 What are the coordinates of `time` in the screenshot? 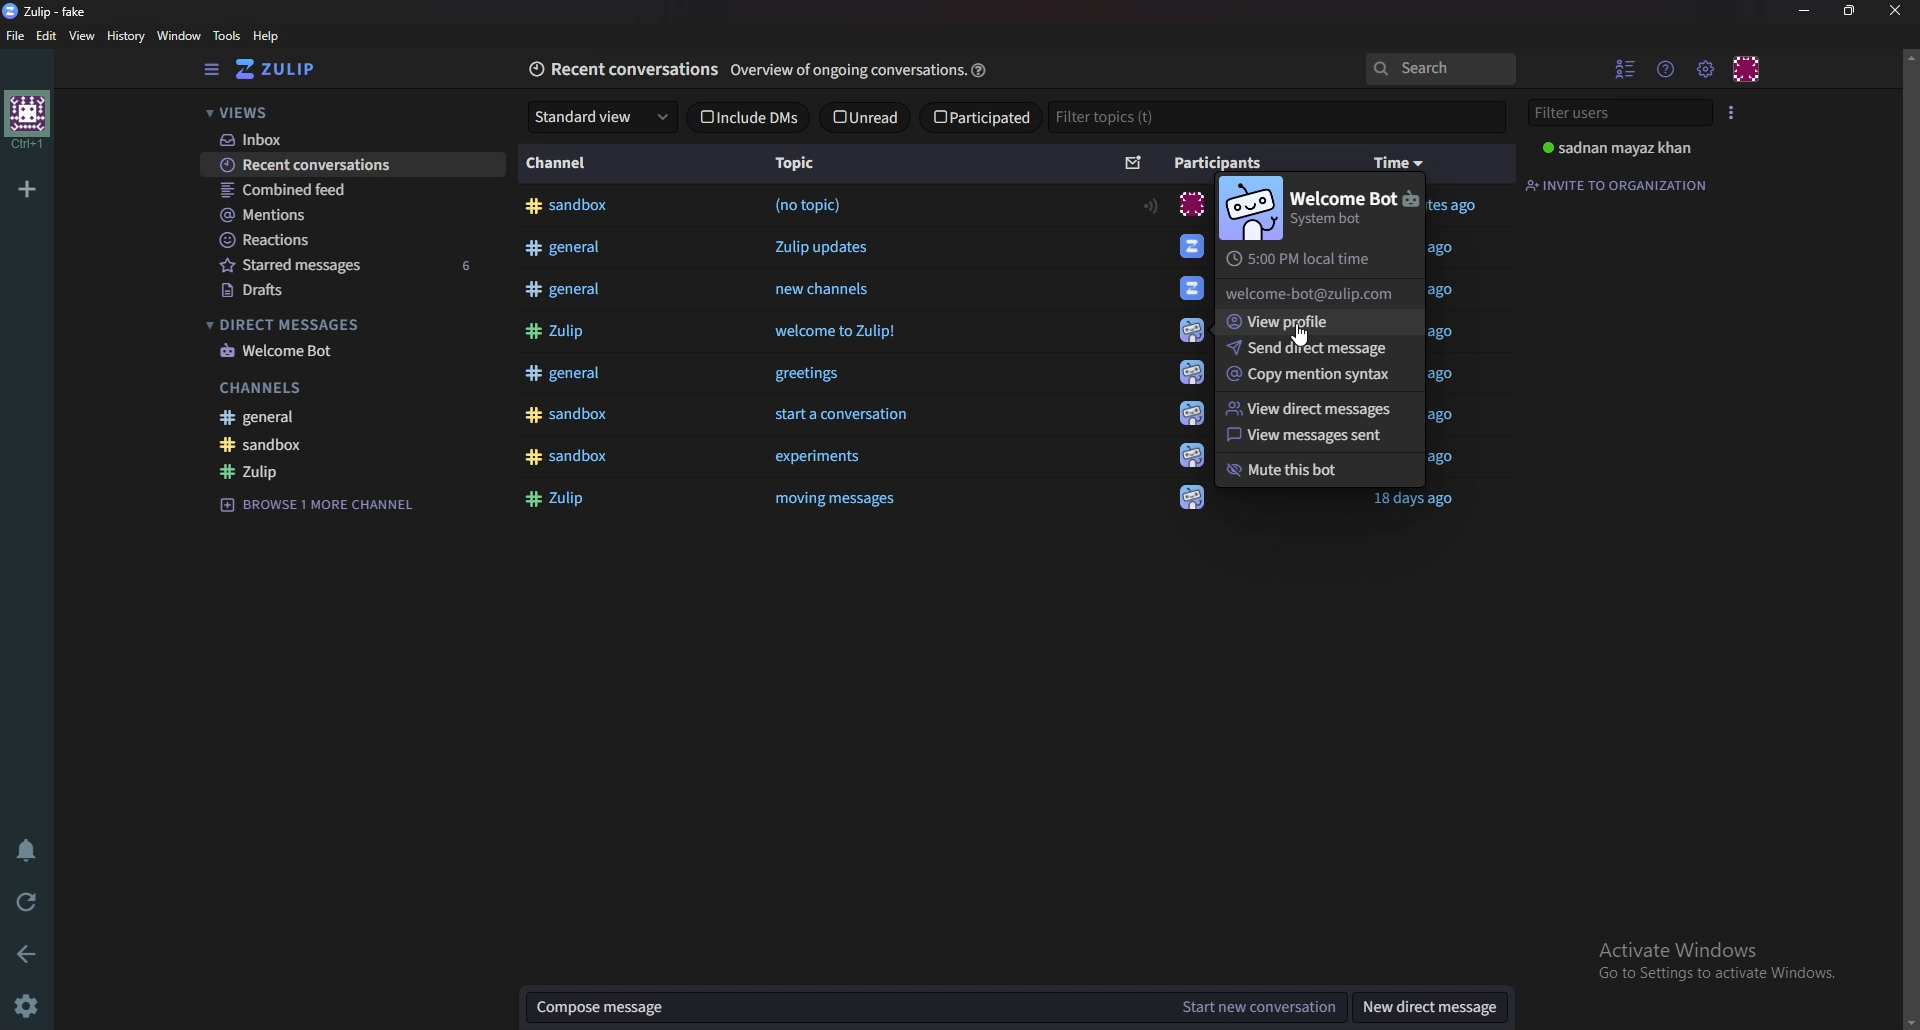 It's located at (1400, 165).